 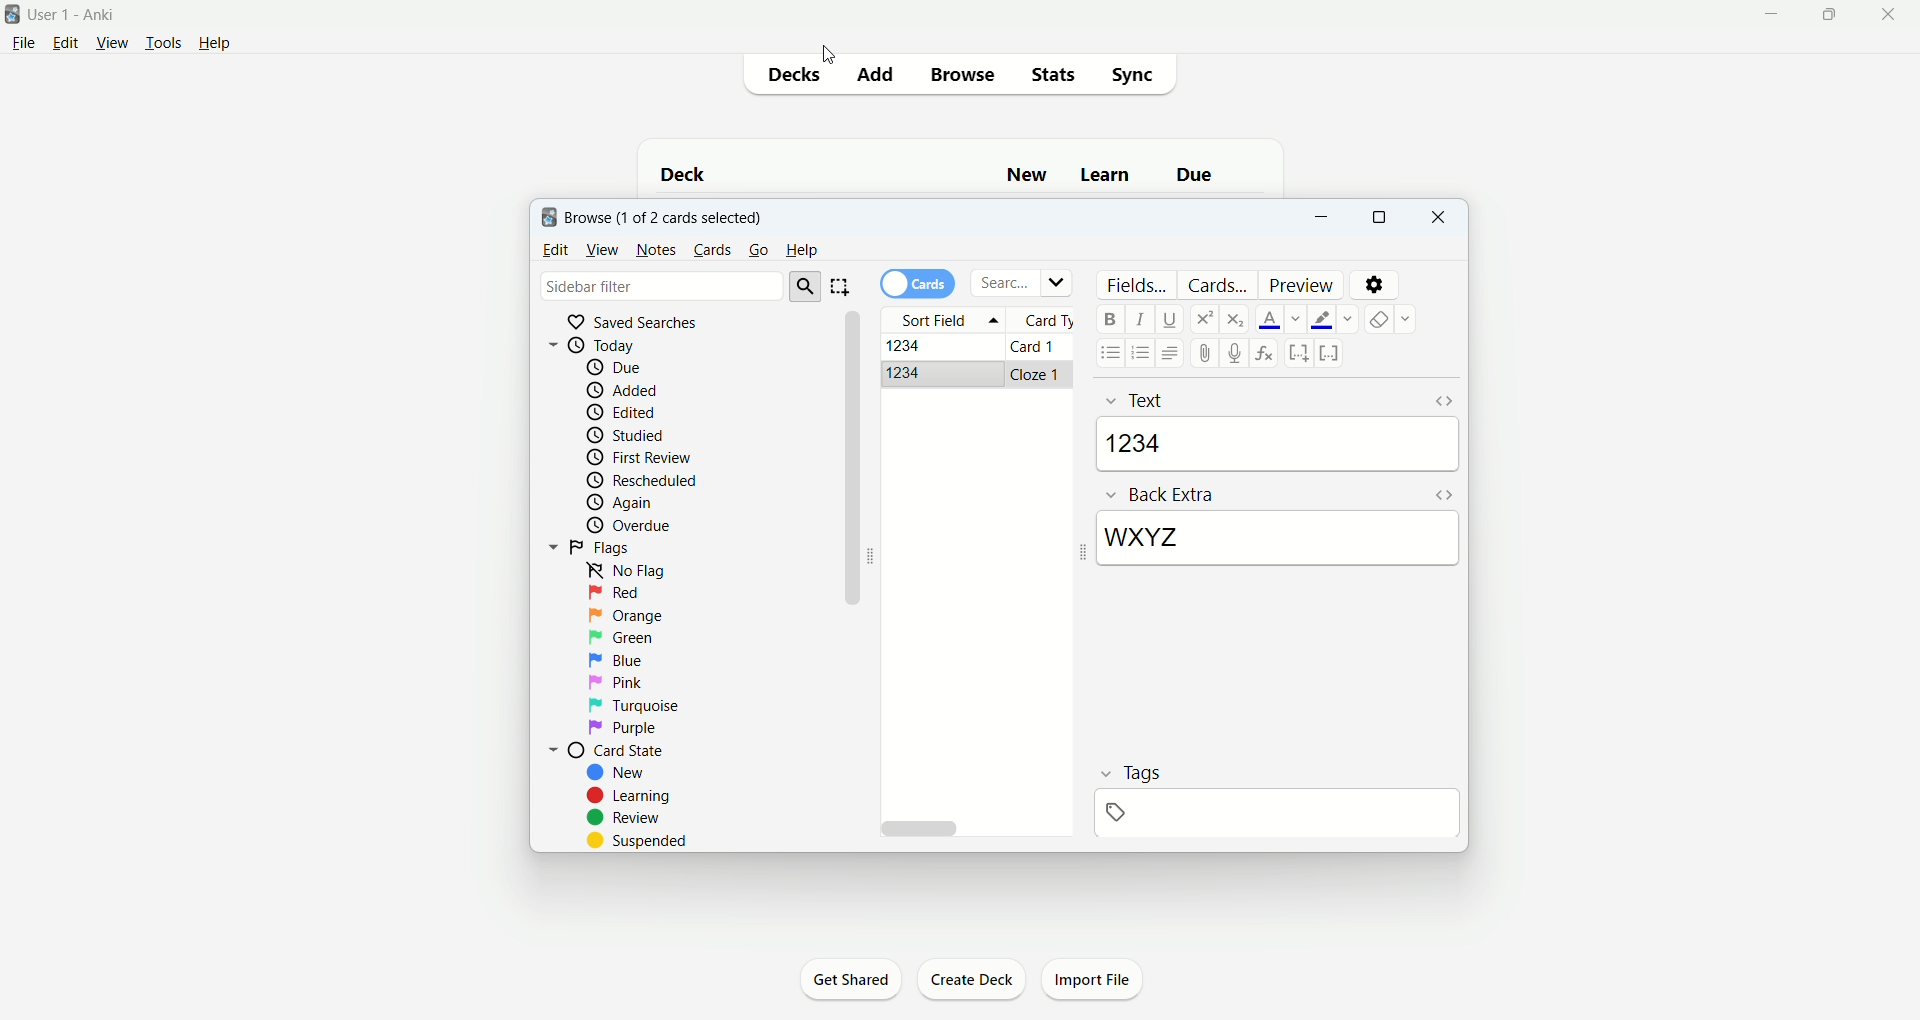 I want to click on suspended, so click(x=640, y=840).